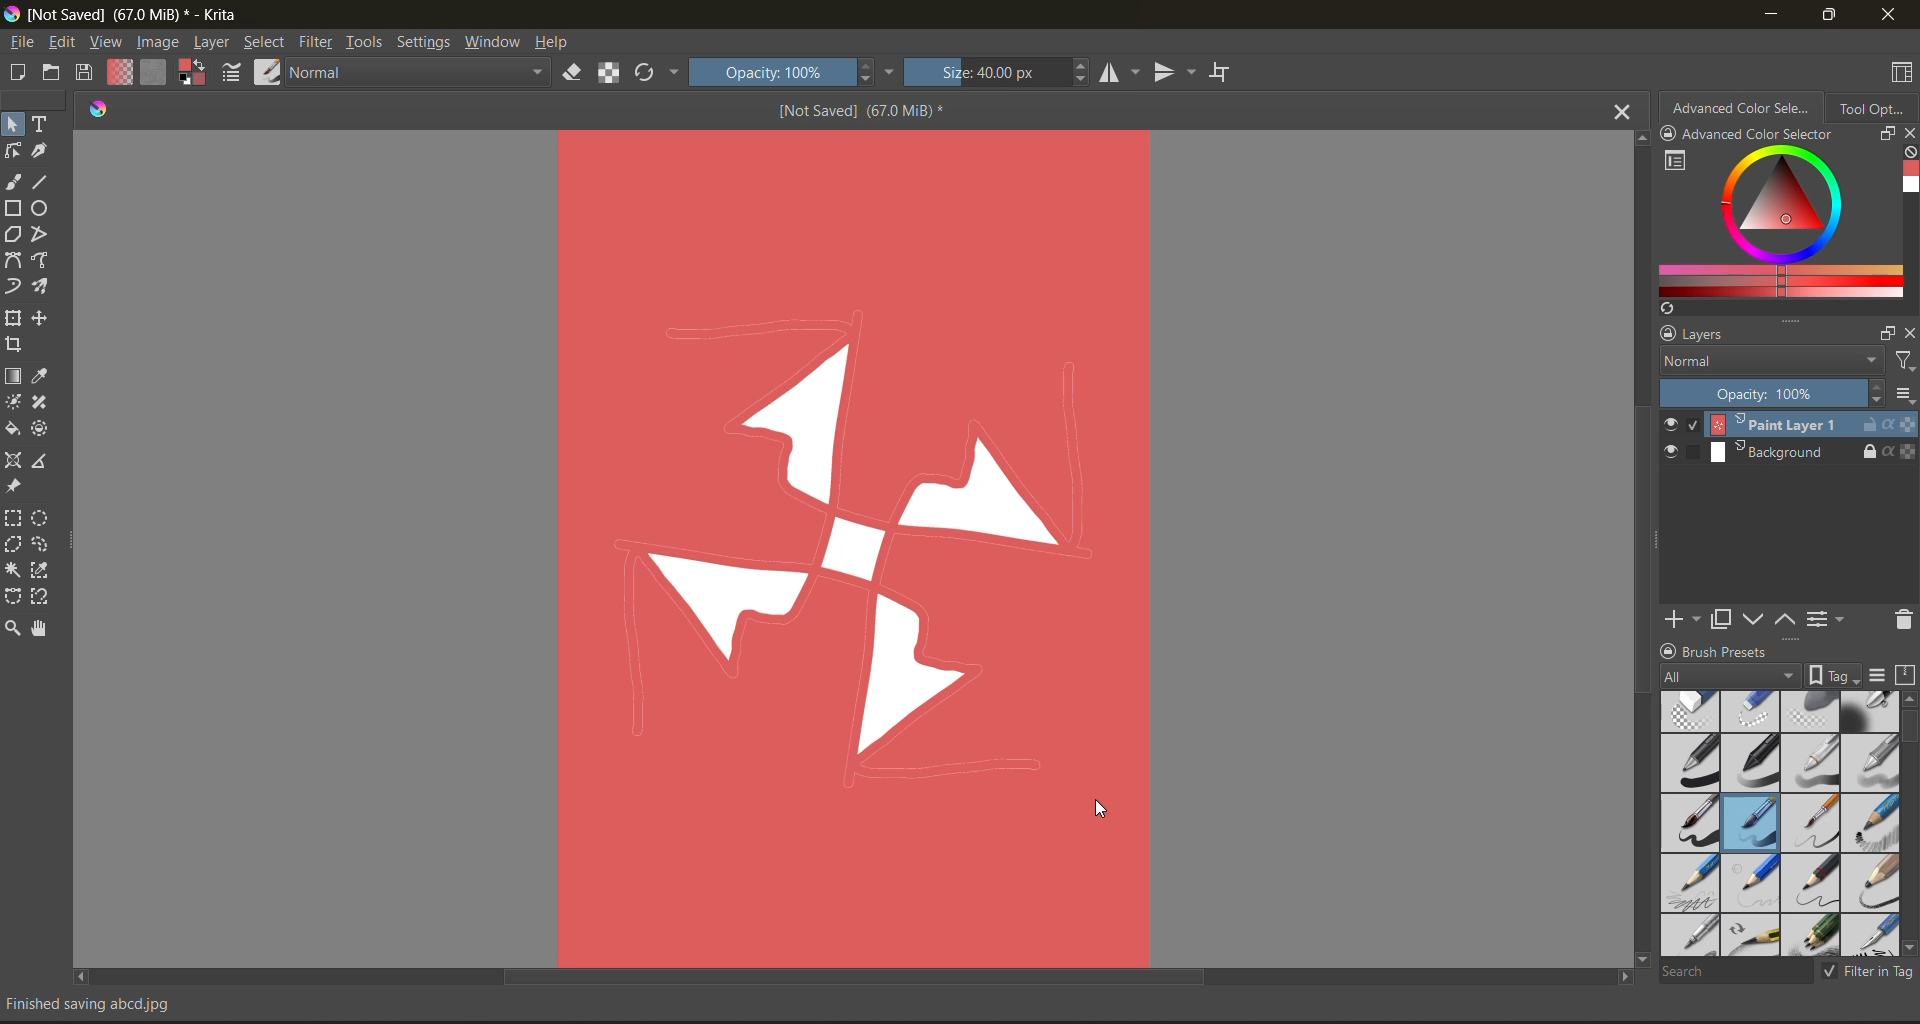  Describe the element at coordinates (1108, 812) in the screenshot. I see `cursor` at that location.